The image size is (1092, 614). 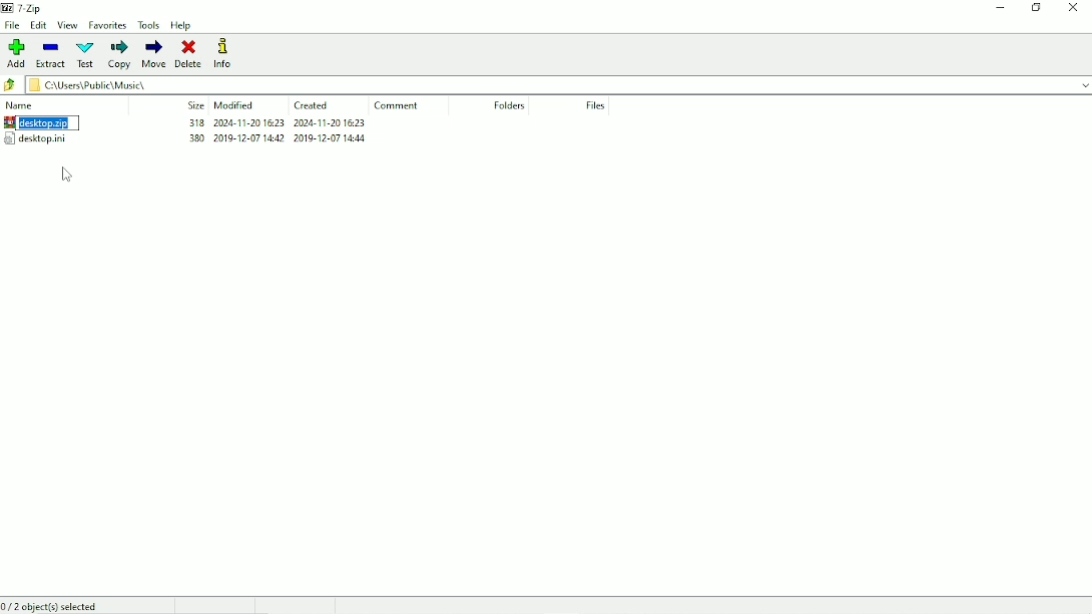 What do you see at coordinates (192, 53) in the screenshot?
I see `Delete` at bounding box center [192, 53].